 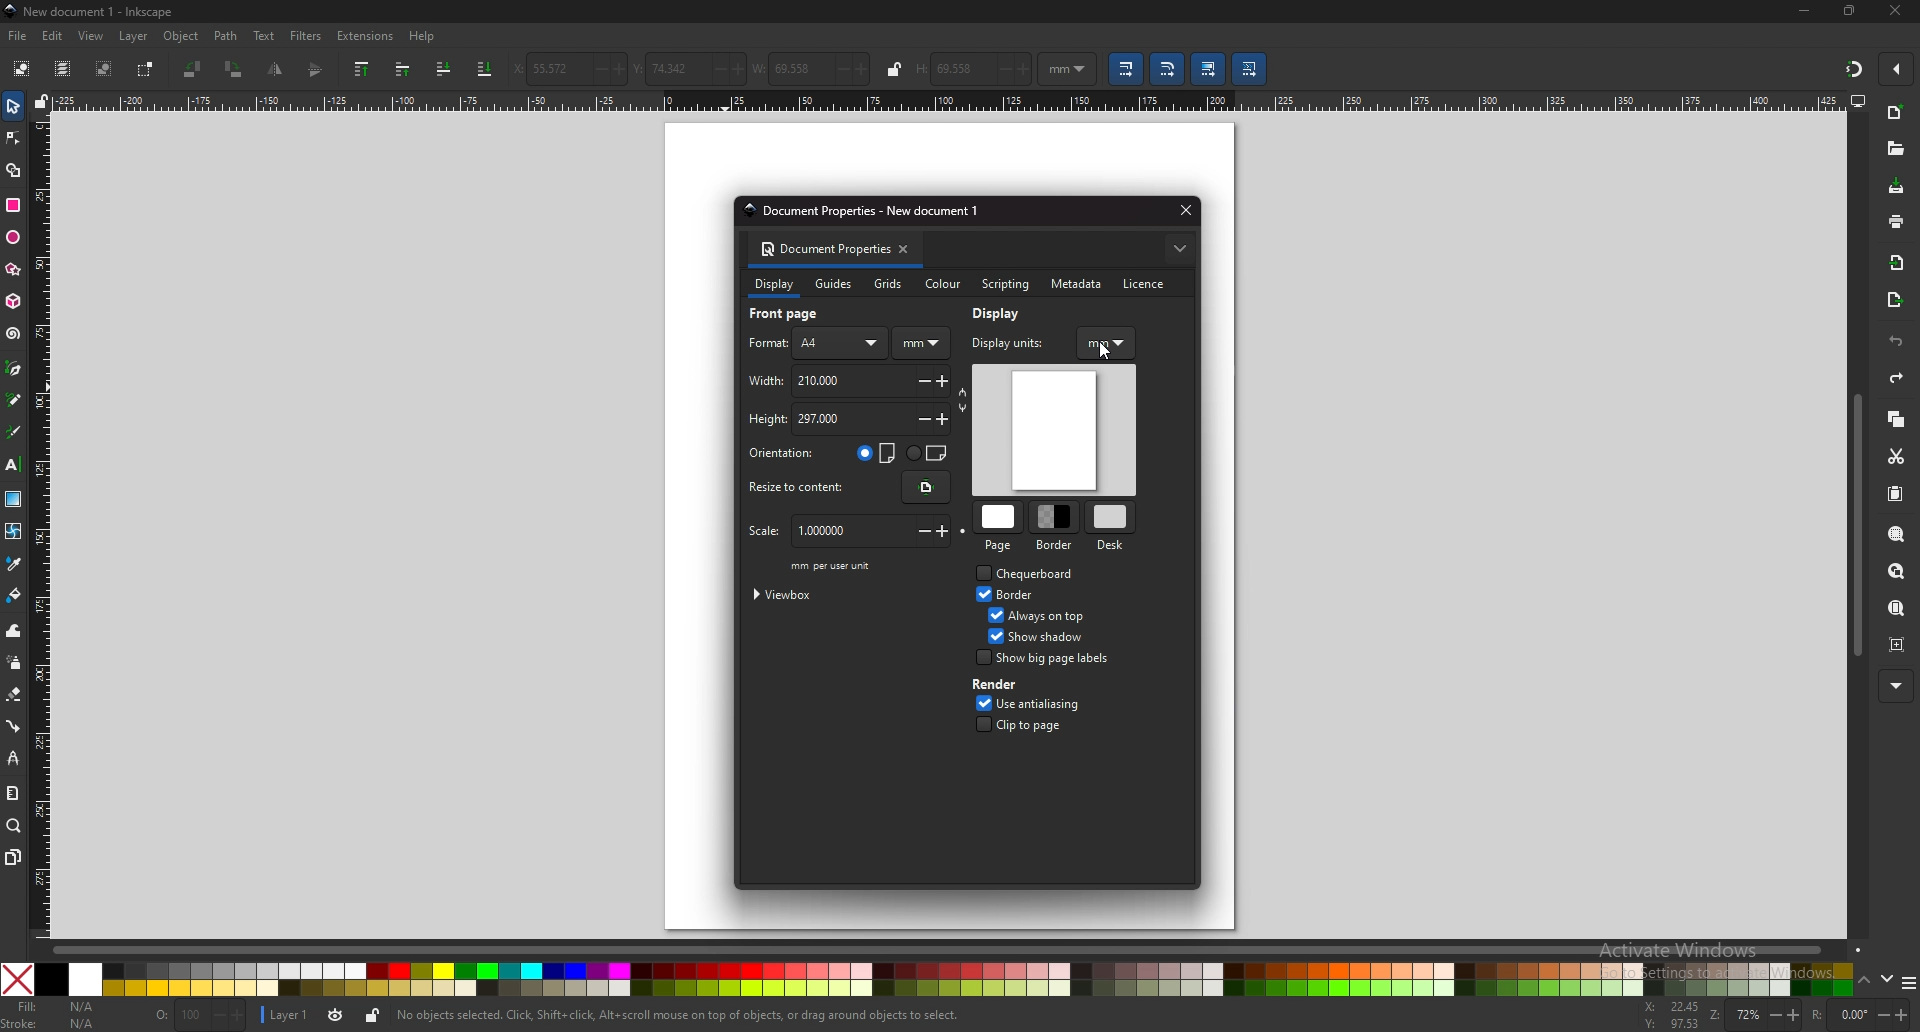 What do you see at coordinates (877, 453) in the screenshot?
I see `portrait` at bounding box center [877, 453].